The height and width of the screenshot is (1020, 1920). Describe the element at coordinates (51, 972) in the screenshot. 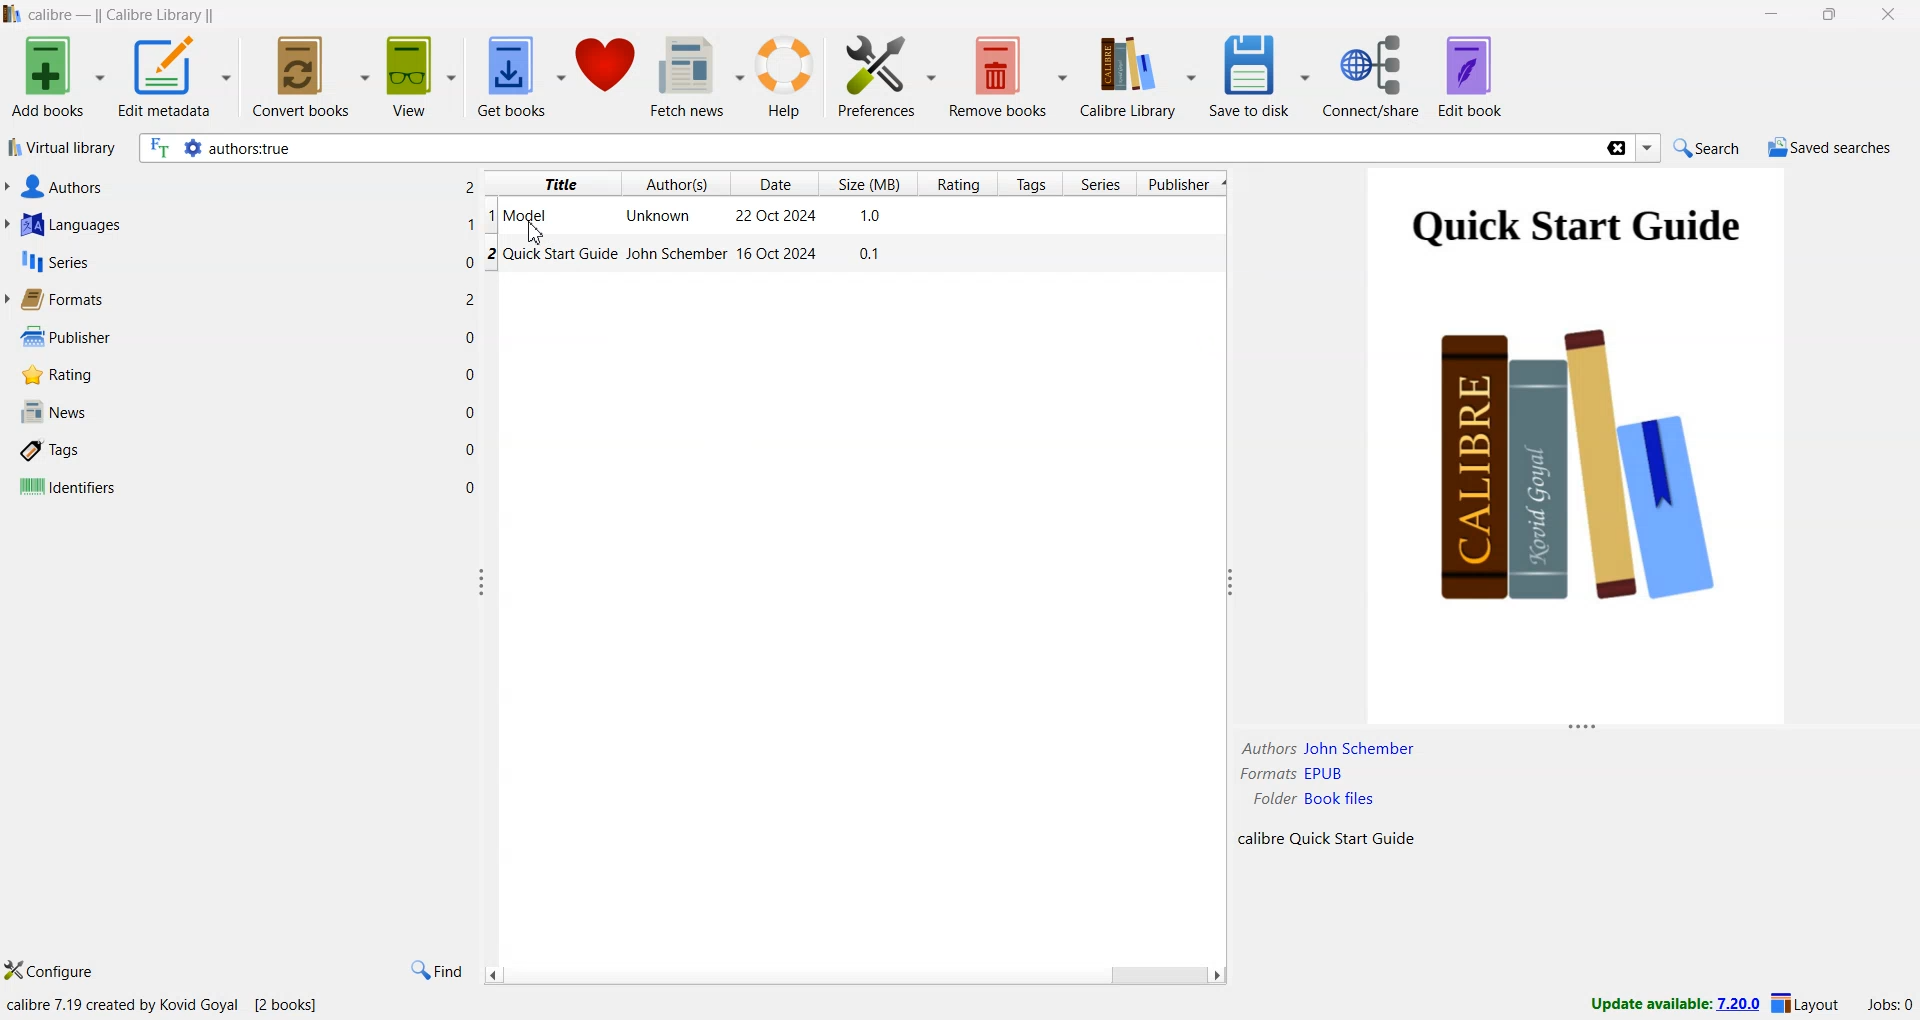

I see `configure` at that location.